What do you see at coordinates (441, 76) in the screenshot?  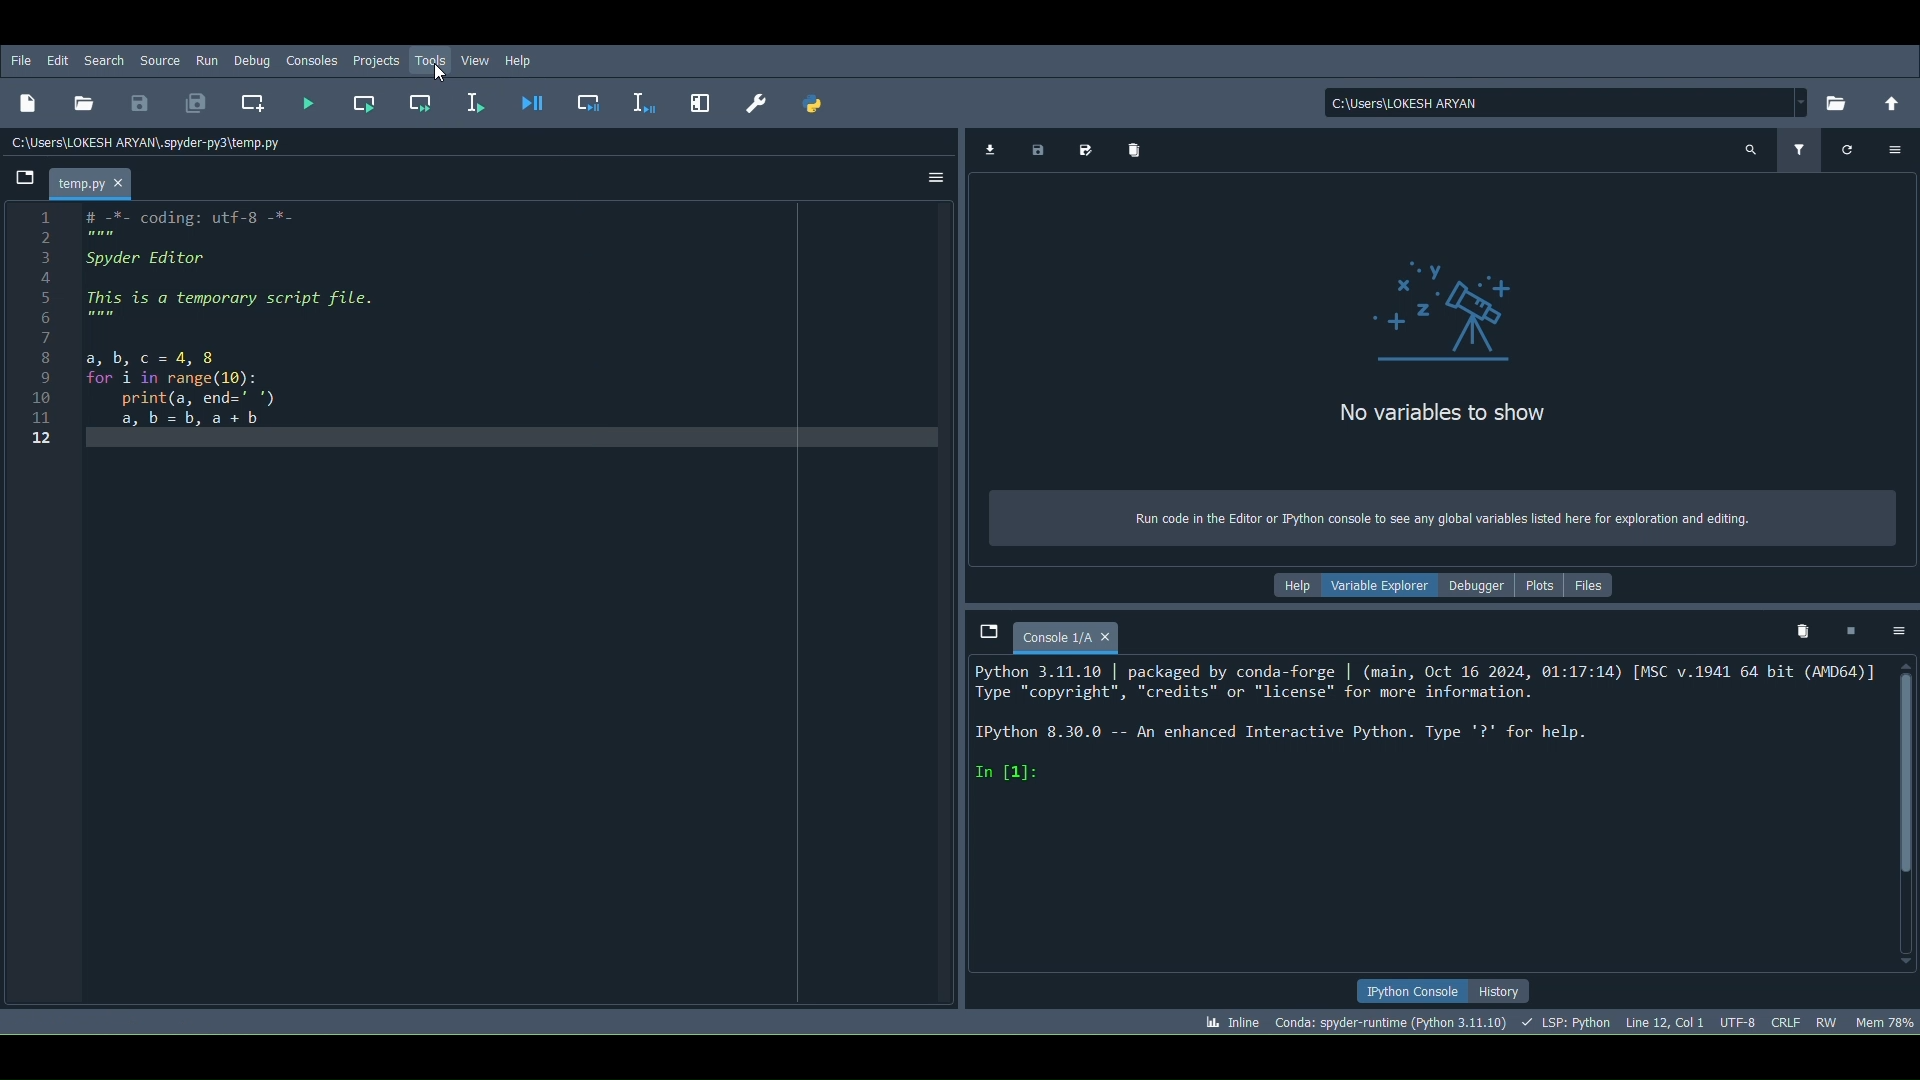 I see `Cursor` at bounding box center [441, 76].